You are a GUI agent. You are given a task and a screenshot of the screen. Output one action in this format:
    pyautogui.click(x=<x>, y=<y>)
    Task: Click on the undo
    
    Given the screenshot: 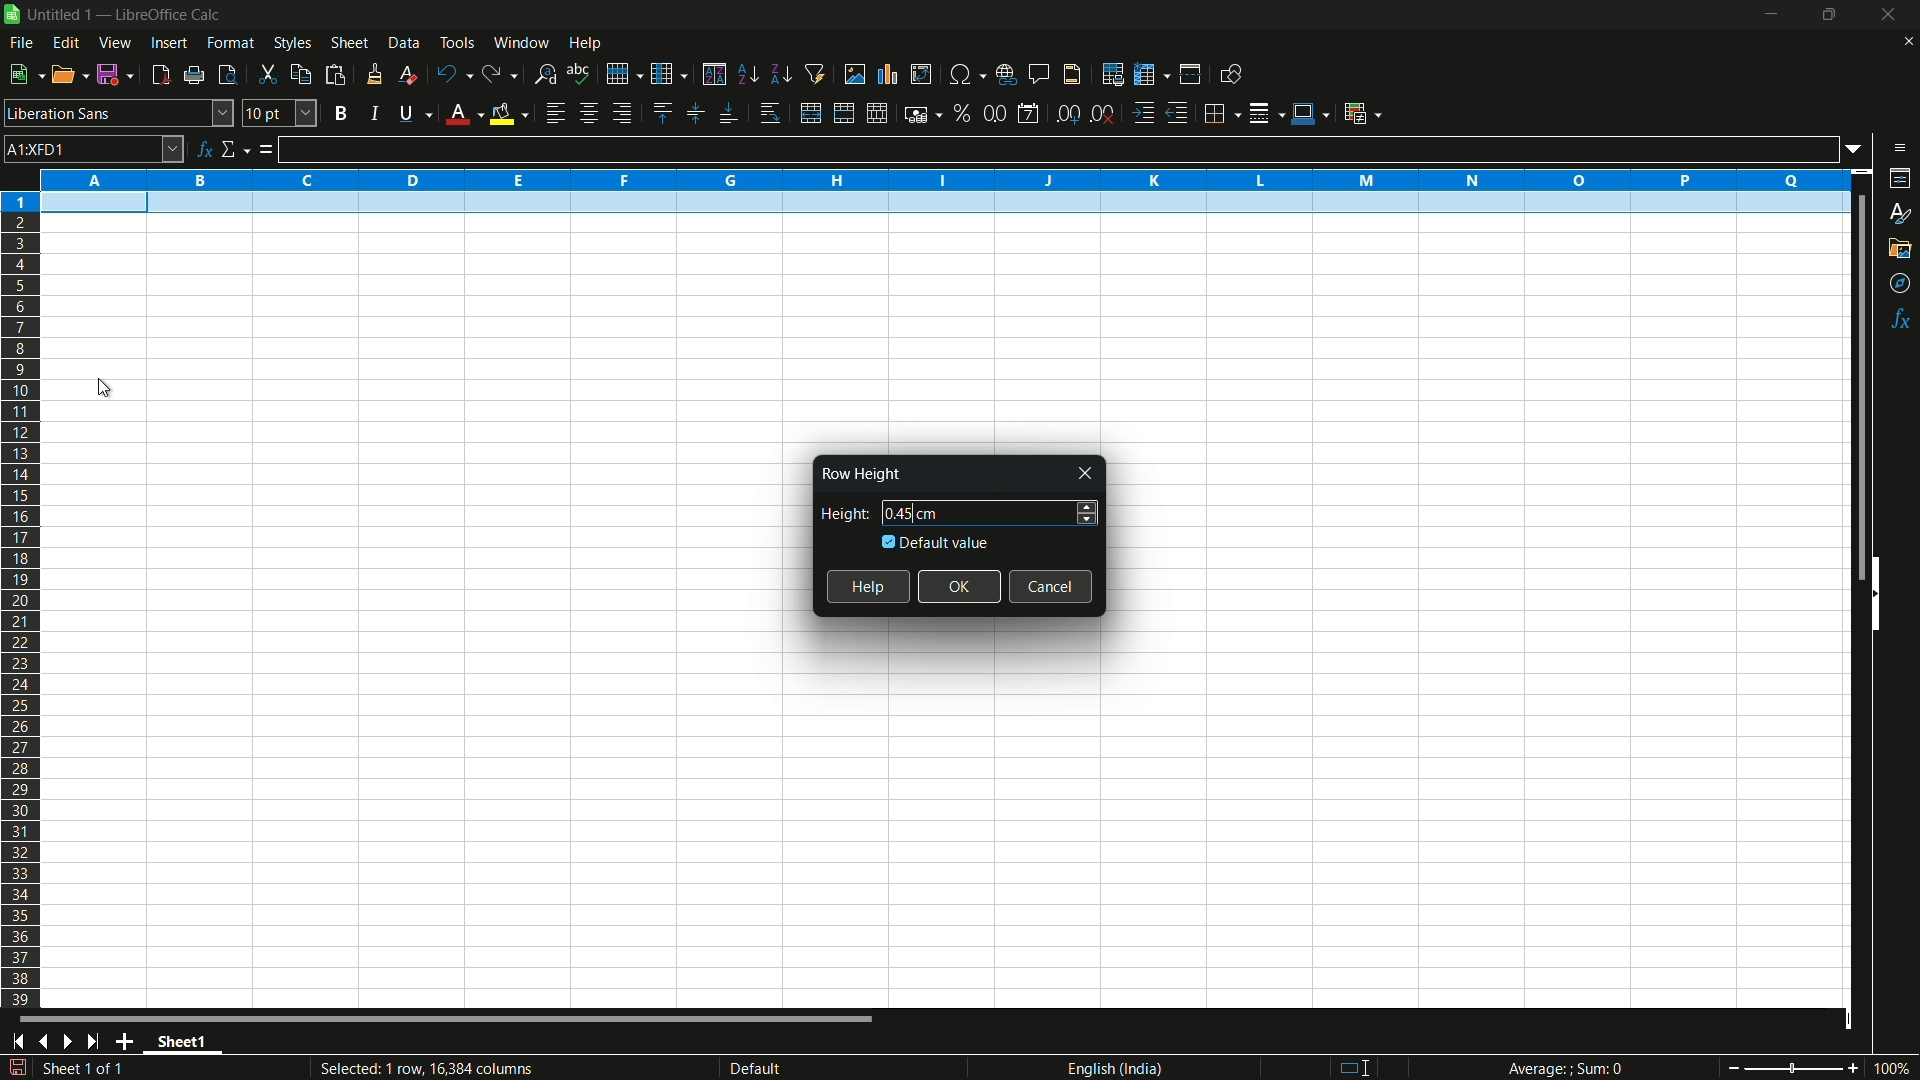 What is the action you would take?
    pyautogui.click(x=450, y=73)
    